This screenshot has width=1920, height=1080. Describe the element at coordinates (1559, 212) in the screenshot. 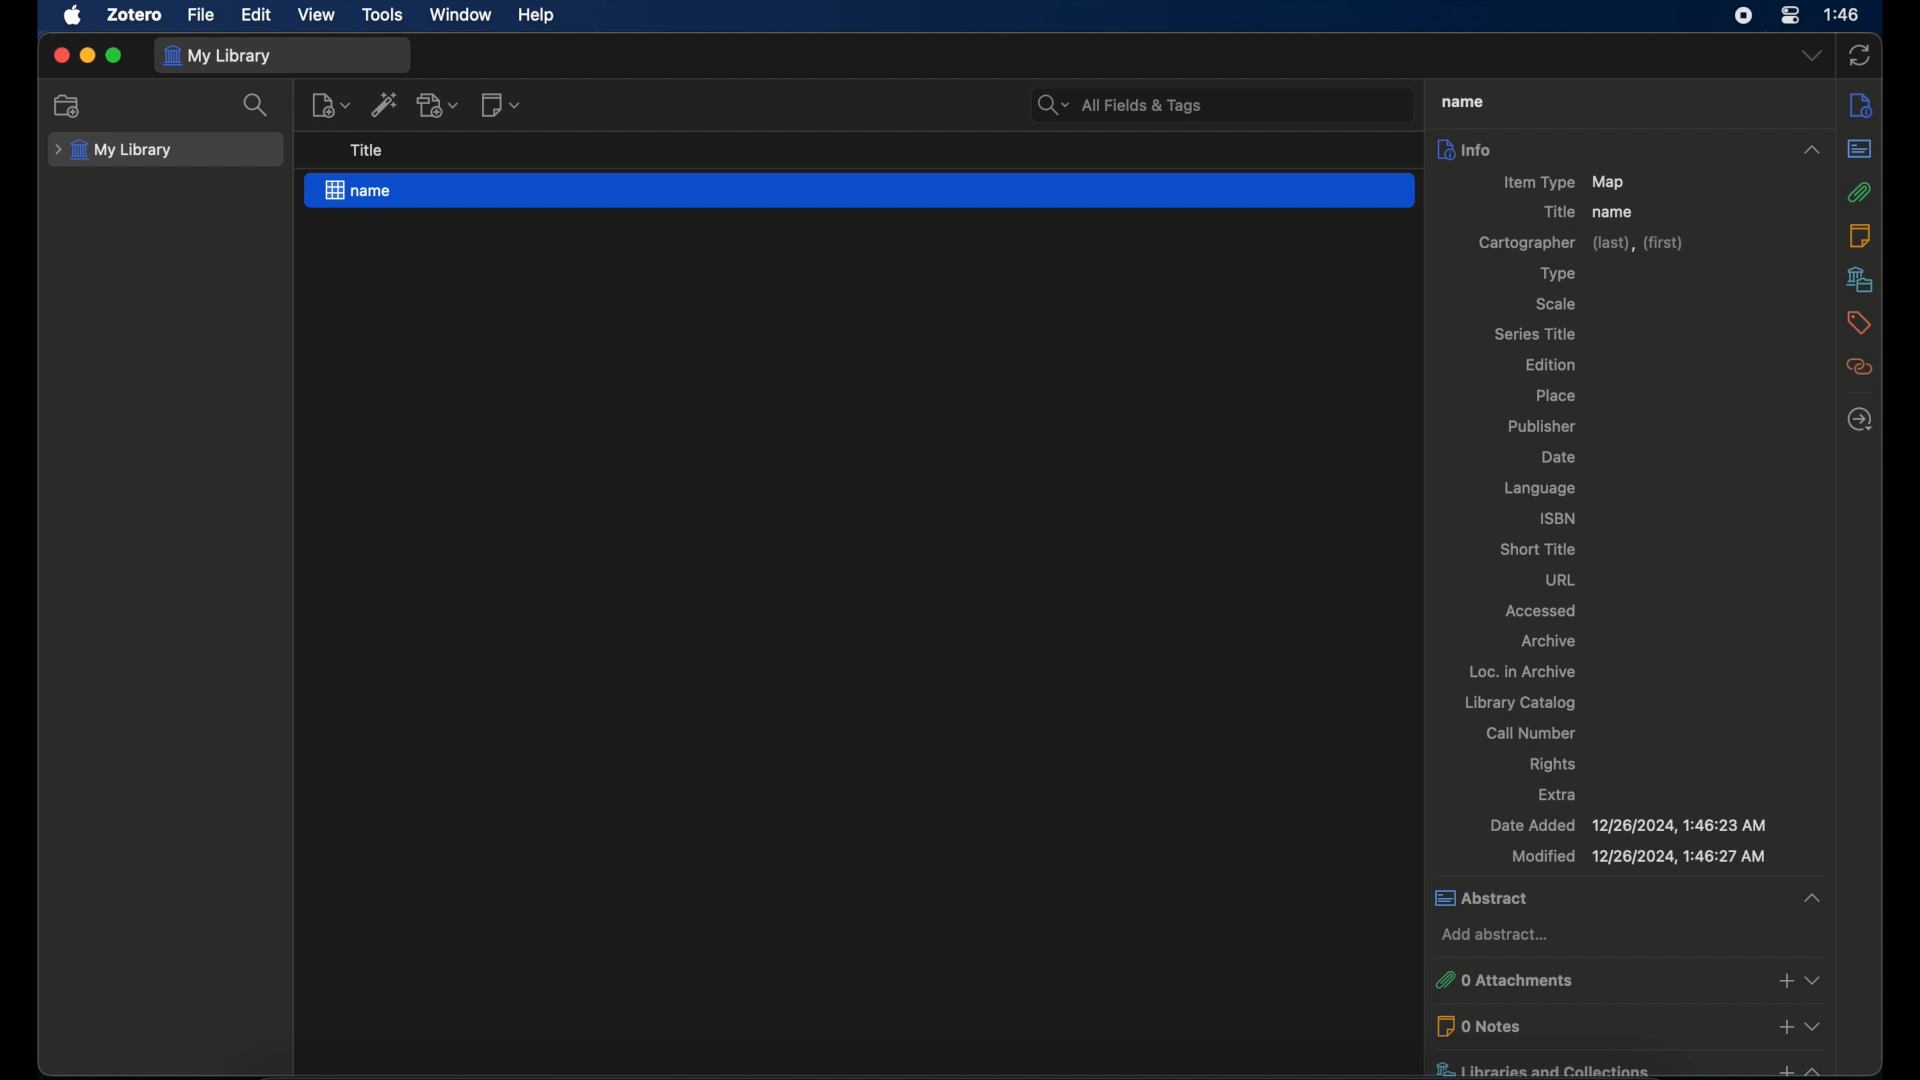

I see `title` at that location.